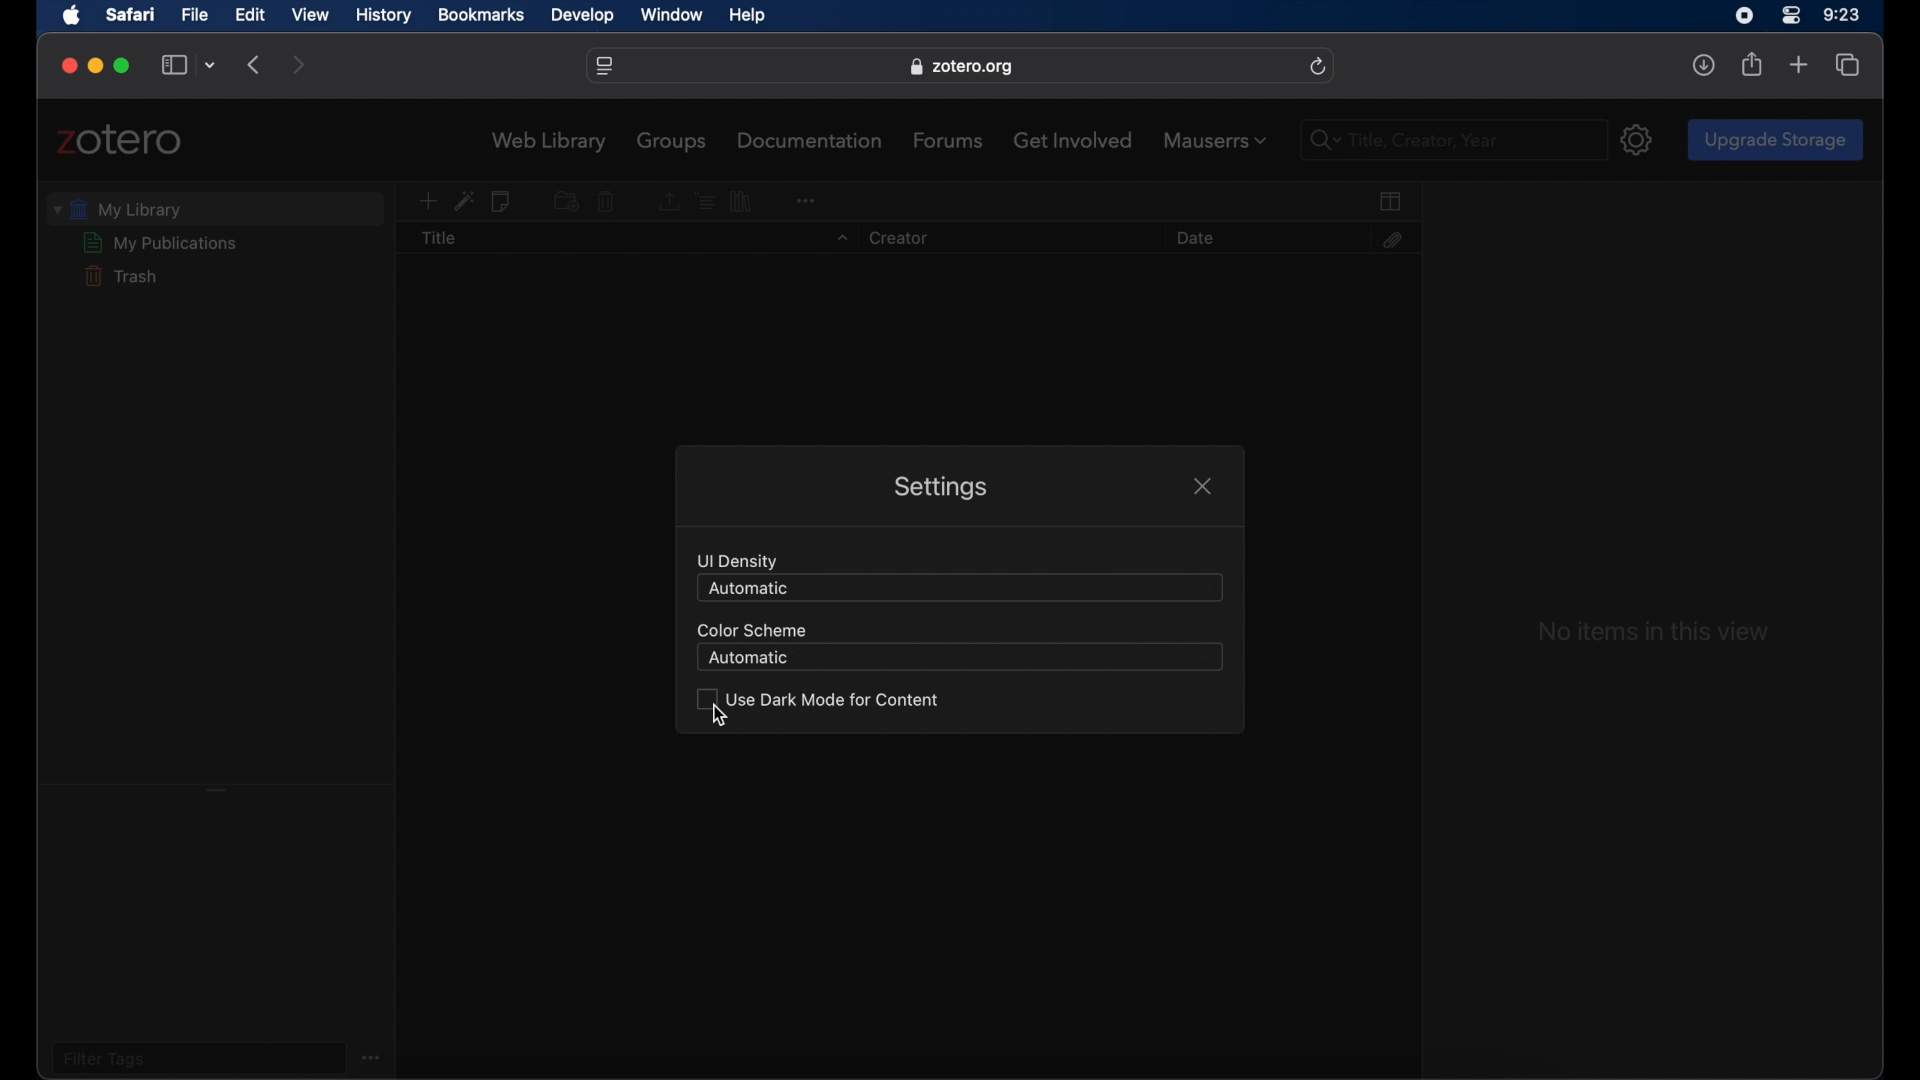 This screenshot has height=1080, width=1920. What do you see at coordinates (427, 202) in the screenshot?
I see `new item` at bounding box center [427, 202].